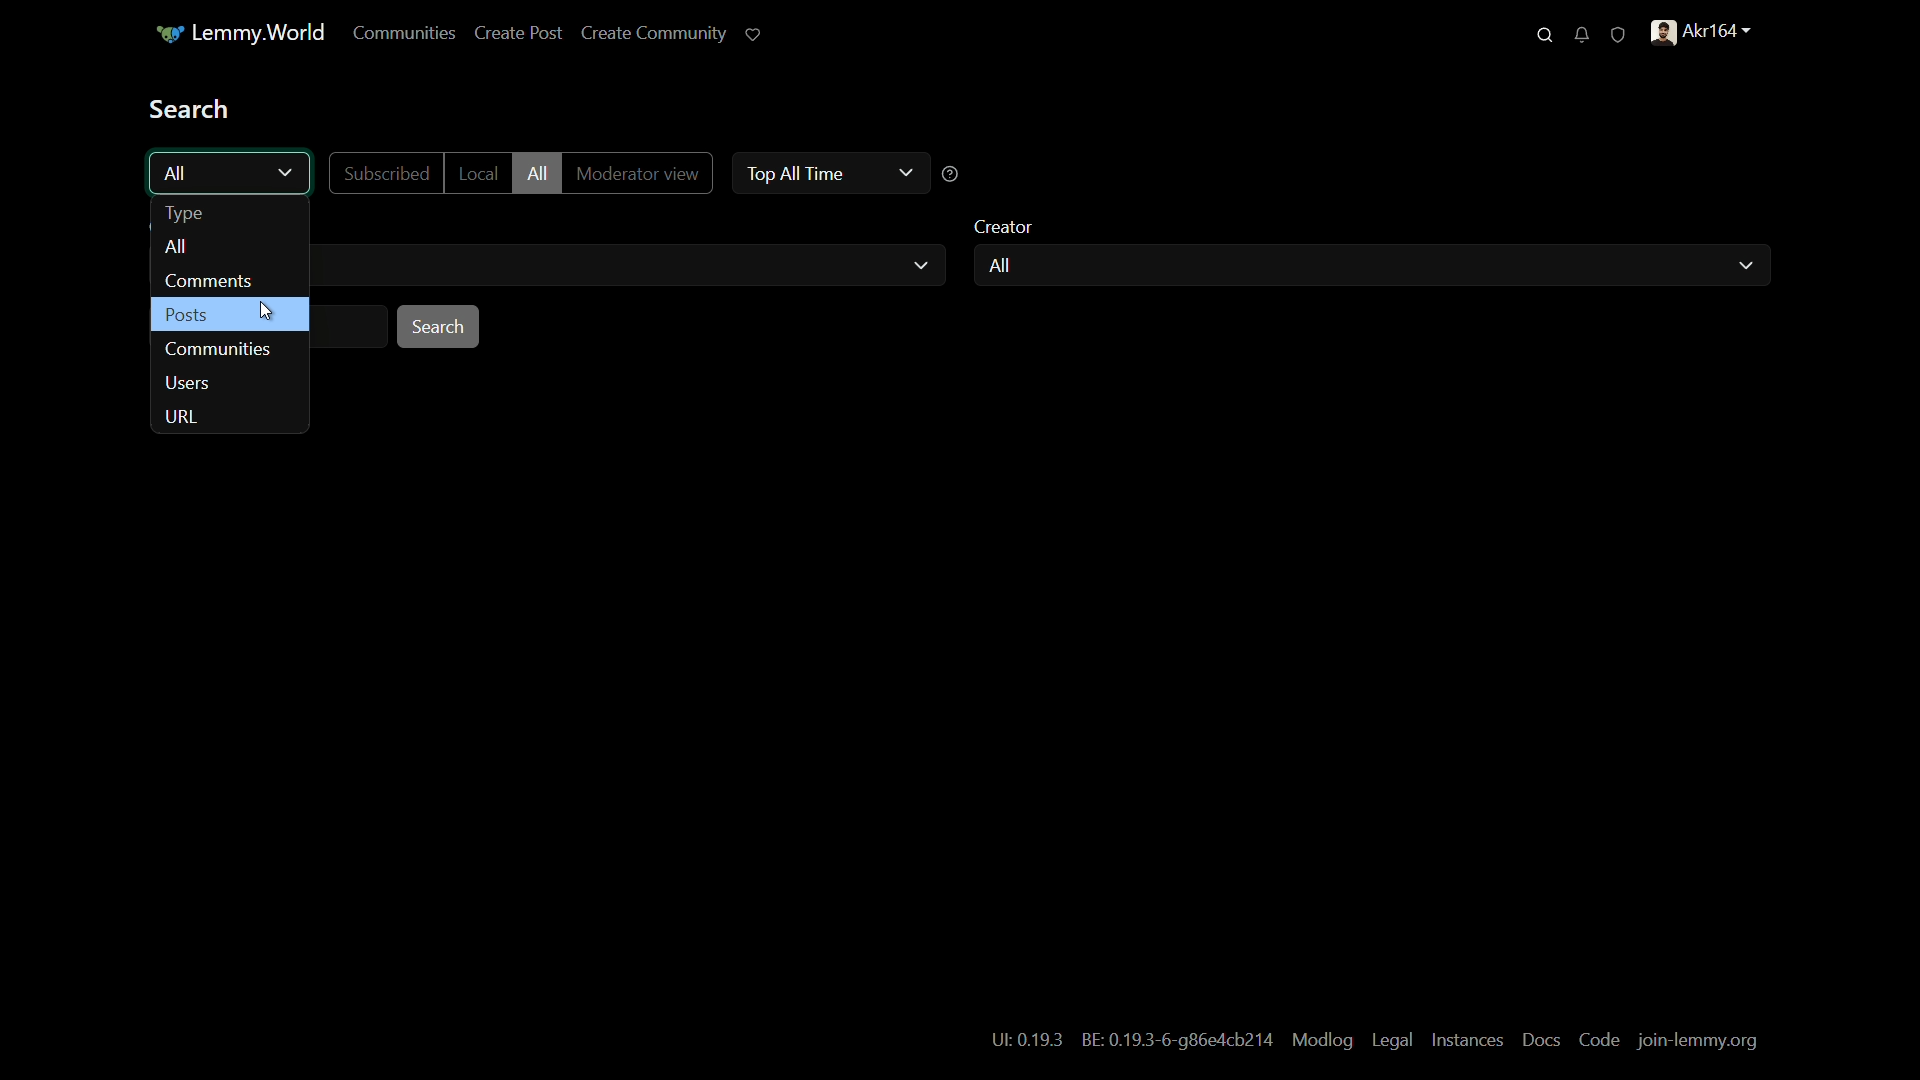 This screenshot has height=1080, width=1920. Describe the element at coordinates (405, 34) in the screenshot. I see `communities` at that location.